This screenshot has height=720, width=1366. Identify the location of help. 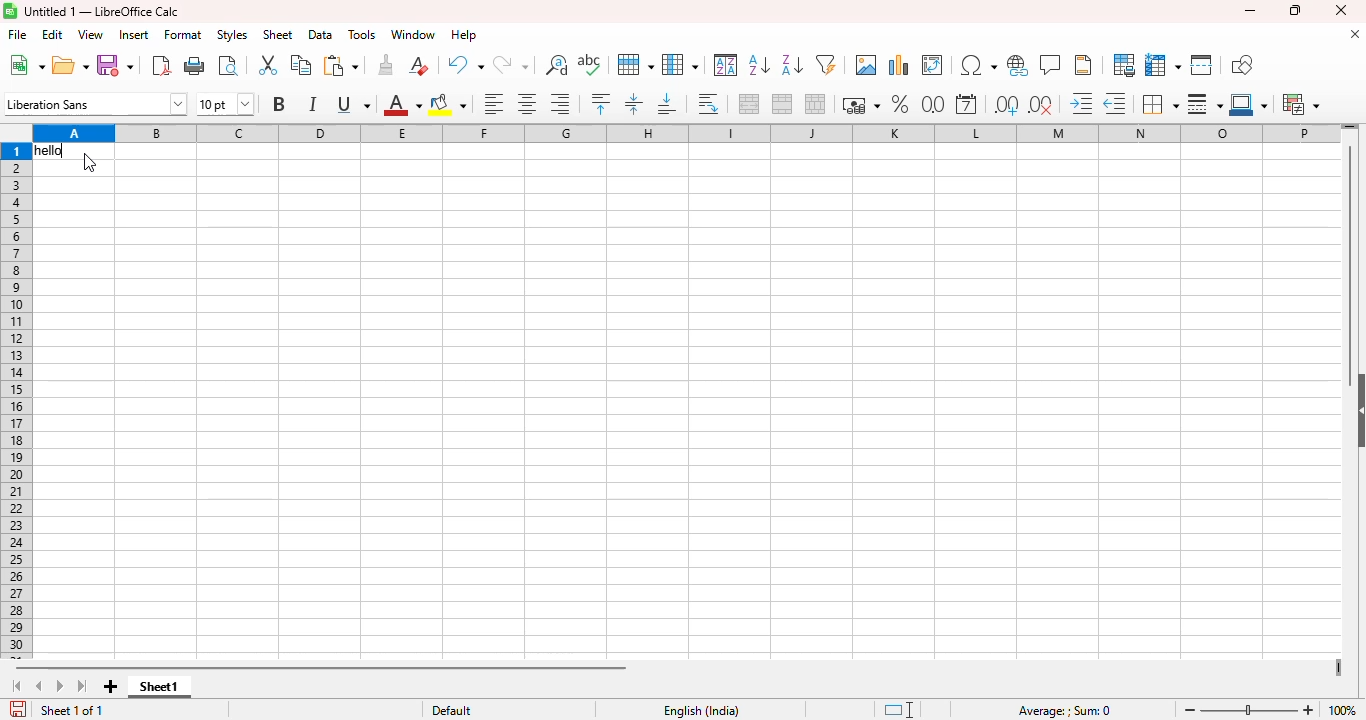
(464, 35).